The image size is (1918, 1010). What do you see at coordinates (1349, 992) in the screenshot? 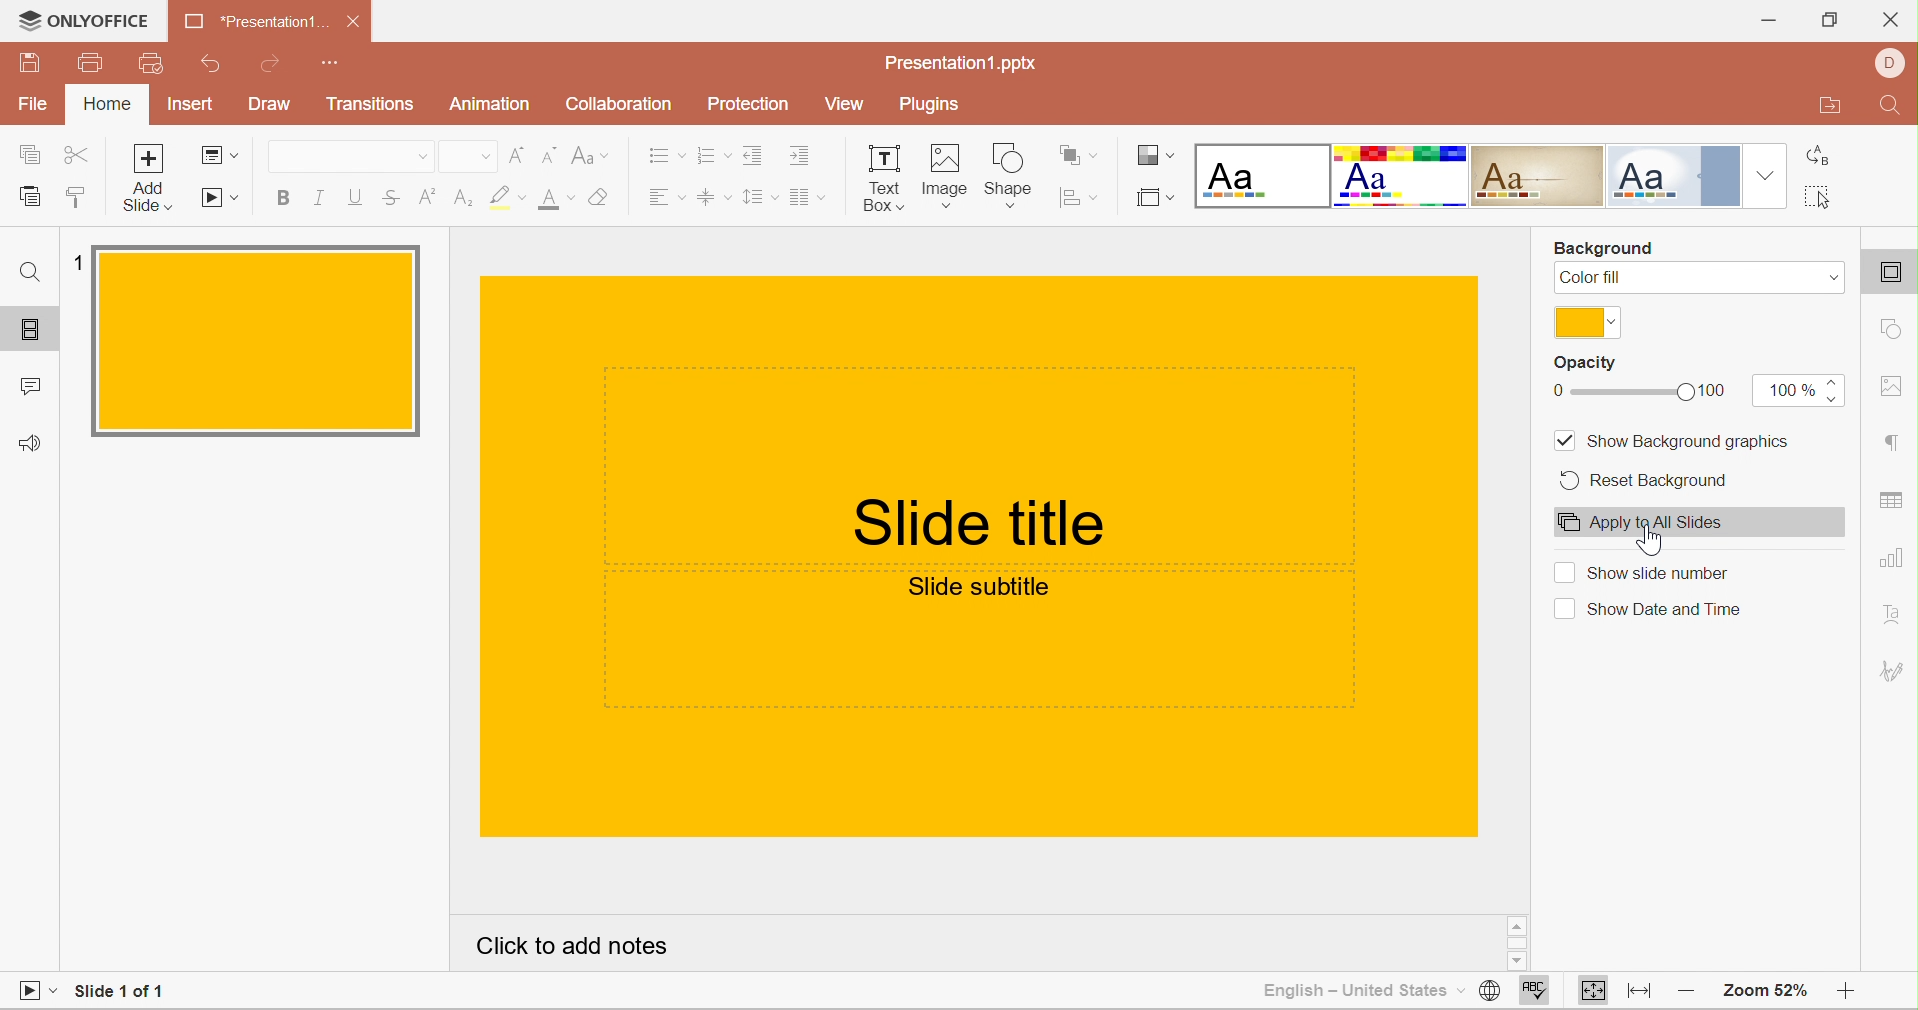
I see `English - United States` at bounding box center [1349, 992].